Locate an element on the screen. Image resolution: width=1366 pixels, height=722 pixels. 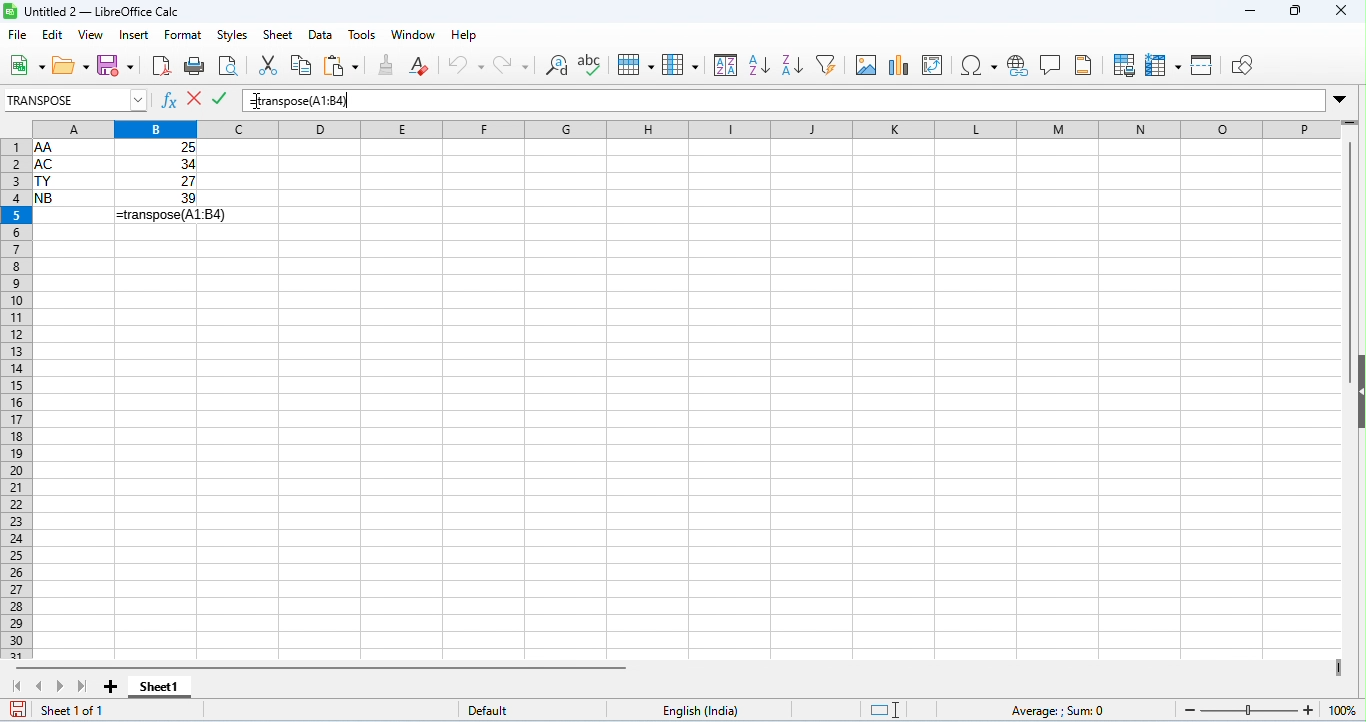
view is located at coordinates (90, 36).